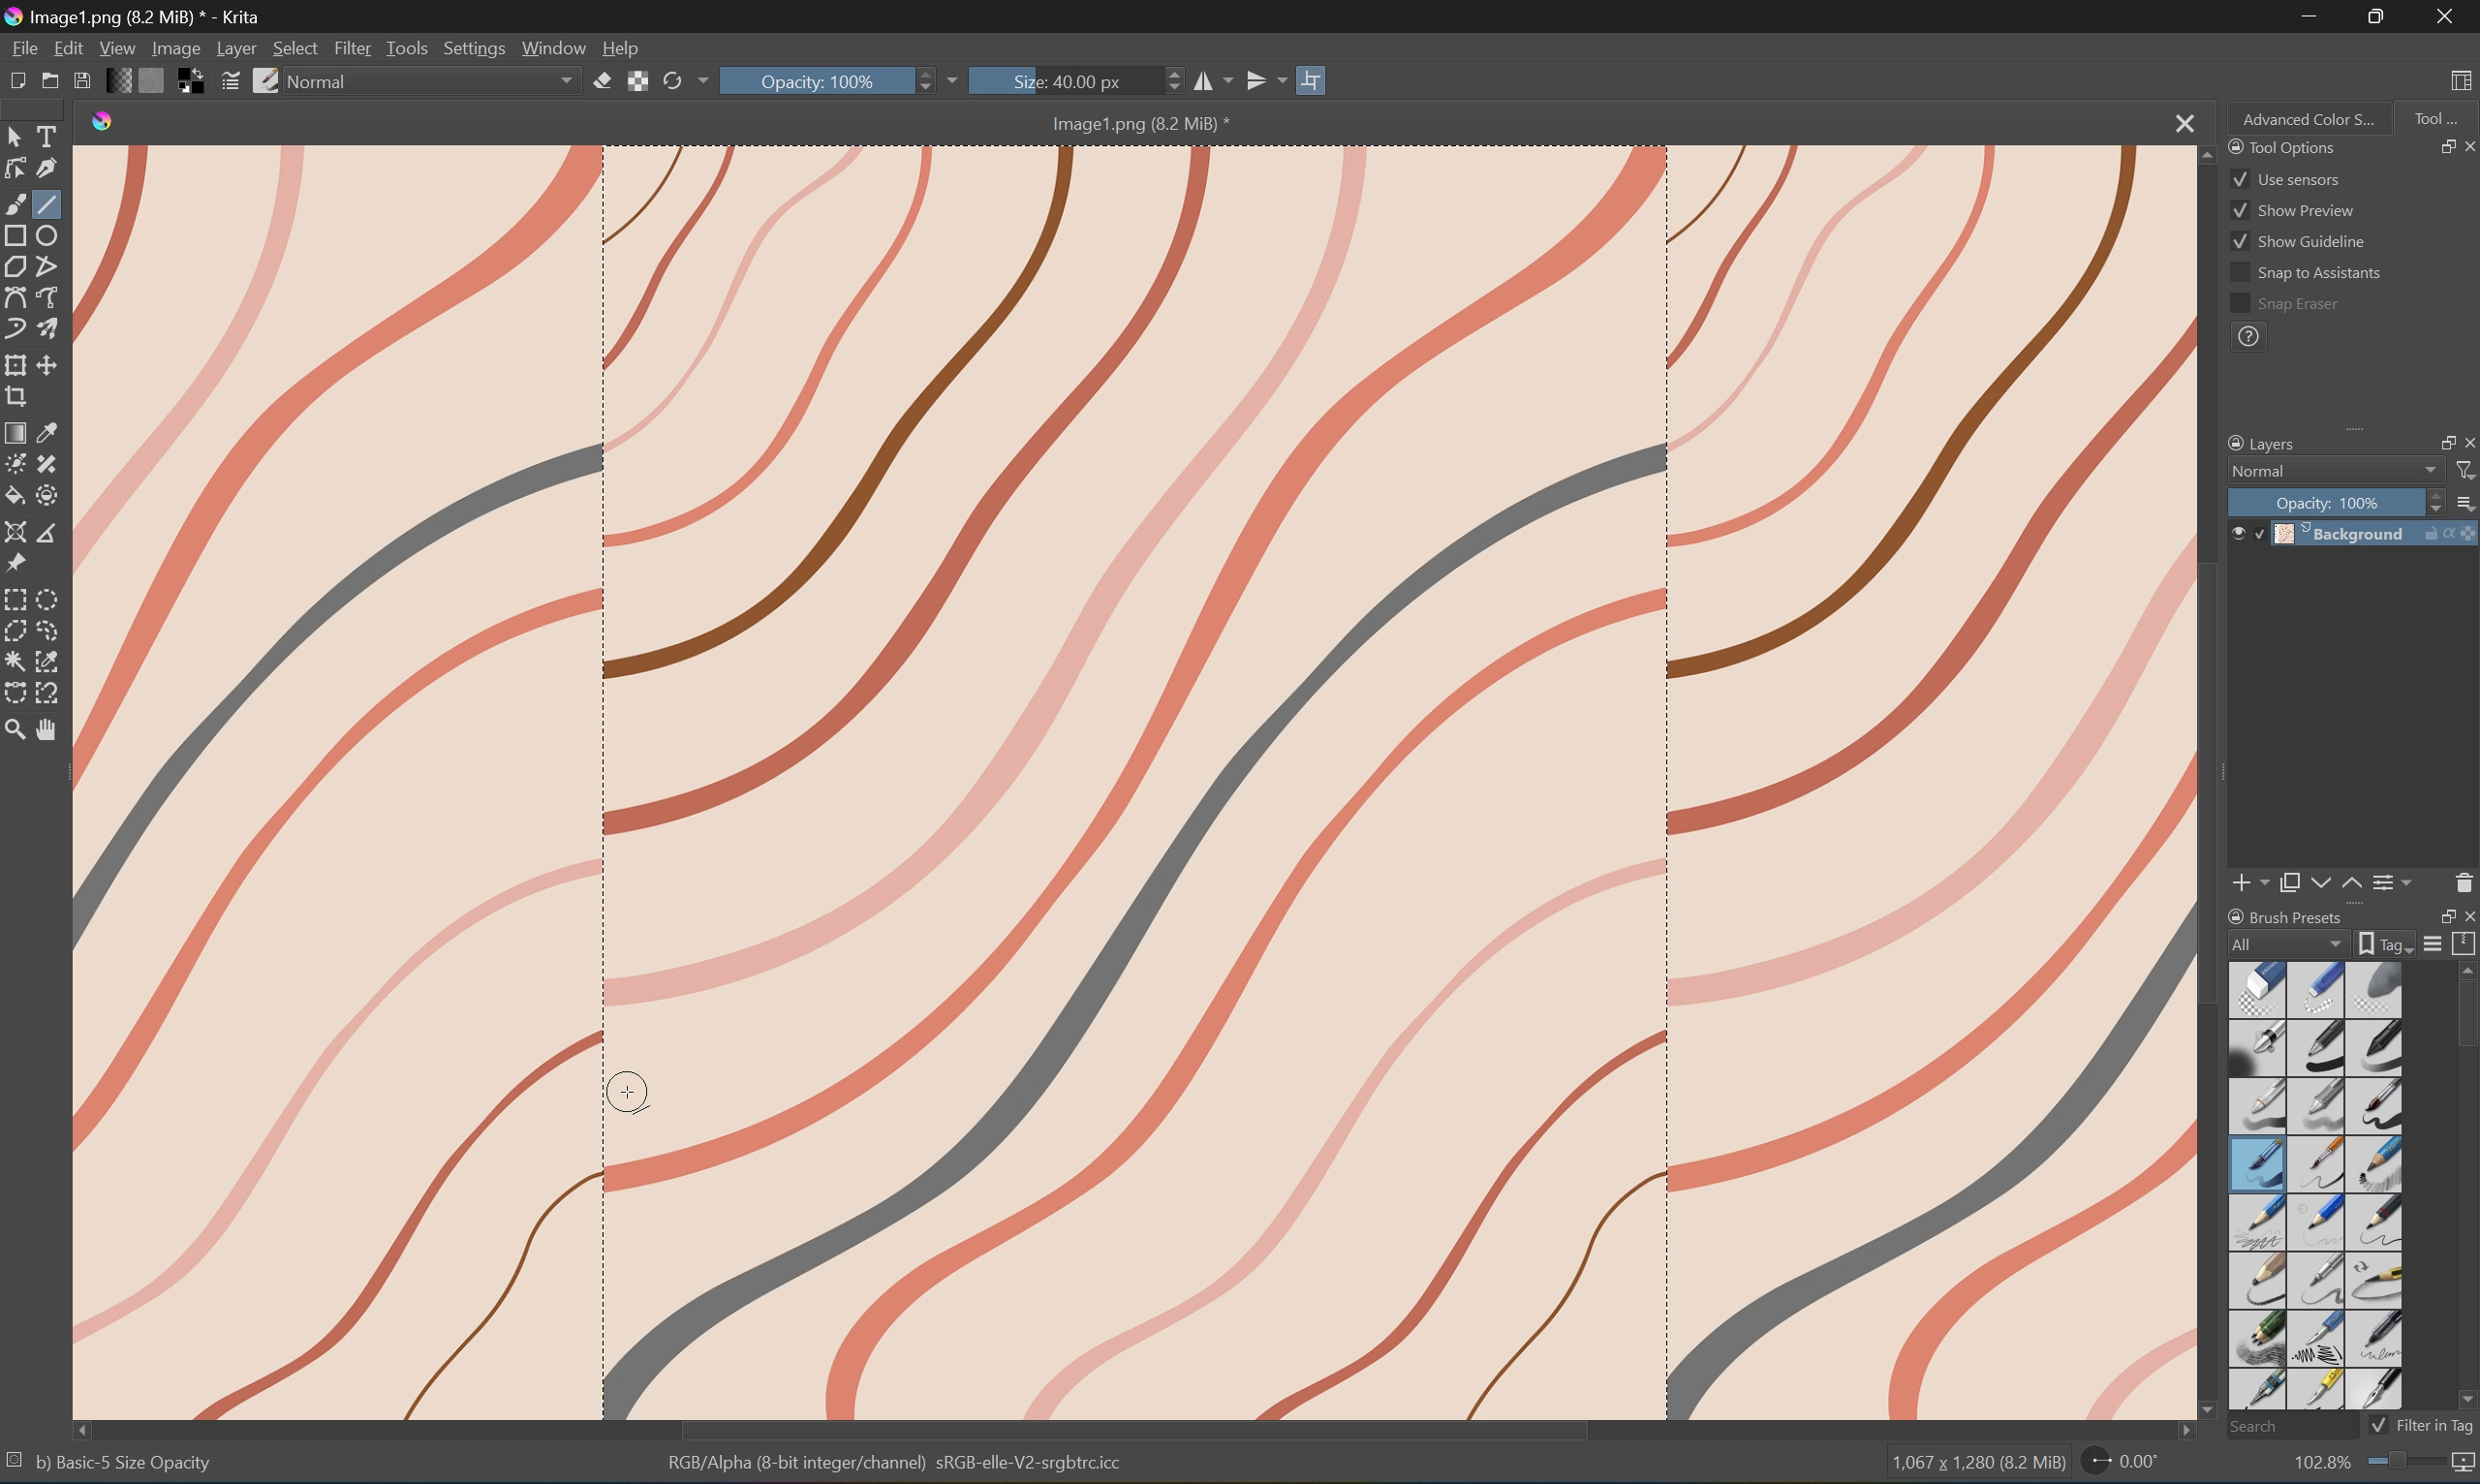 The width and height of the screenshot is (2480, 1484). I want to click on Normal, so click(326, 80).